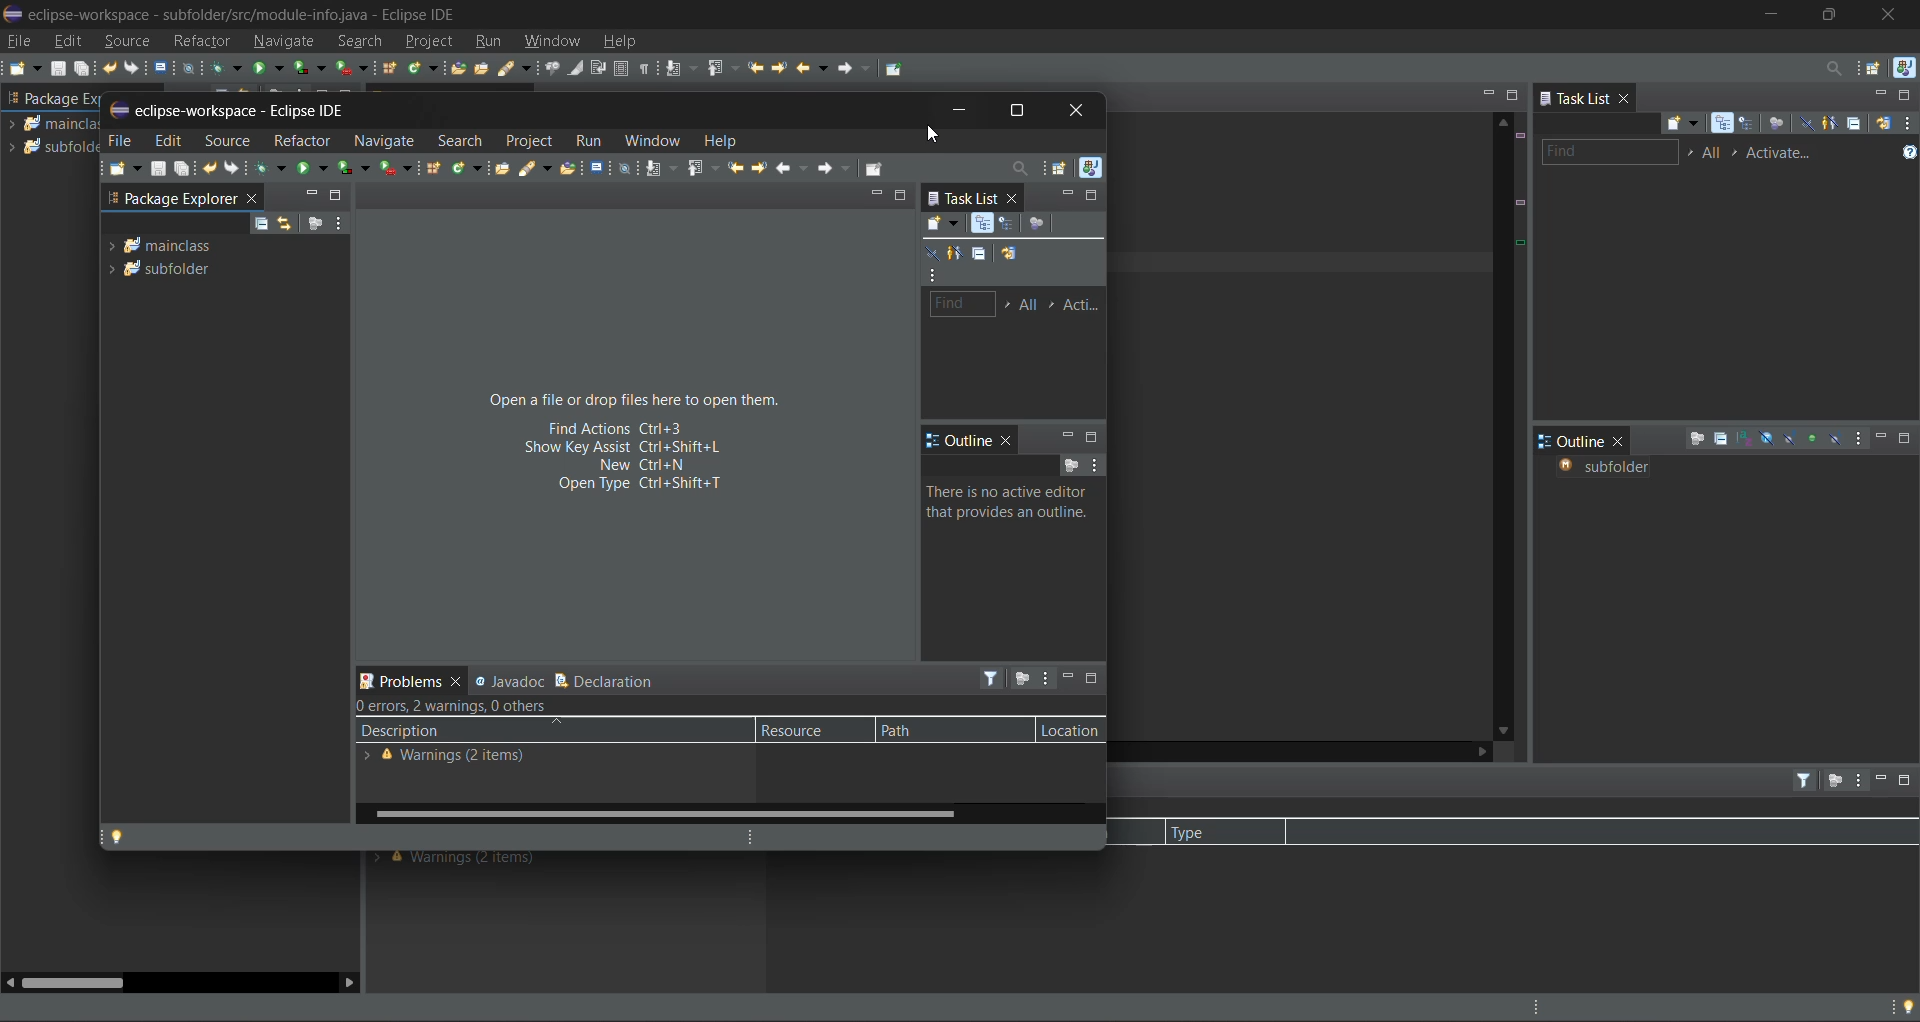  Describe the element at coordinates (1067, 464) in the screenshot. I see `focus on active task` at that location.